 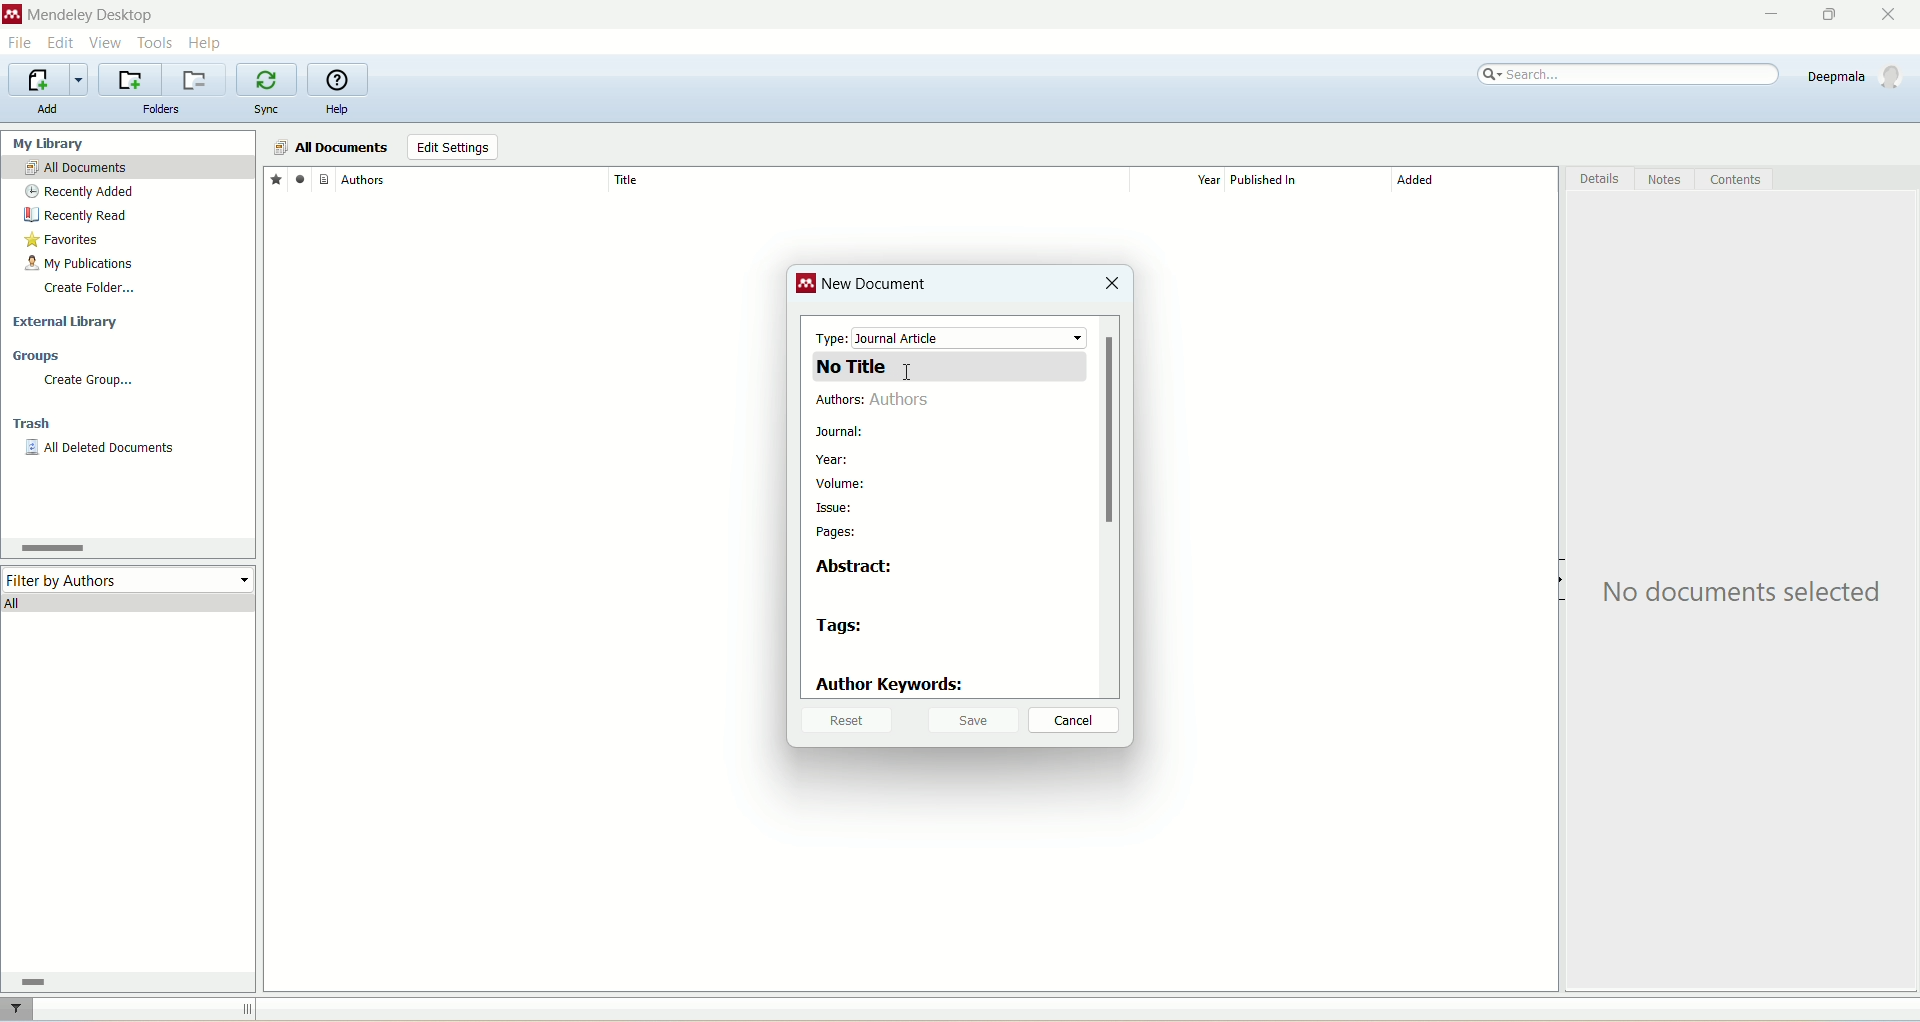 What do you see at coordinates (1475, 185) in the screenshot?
I see `added` at bounding box center [1475, 185].